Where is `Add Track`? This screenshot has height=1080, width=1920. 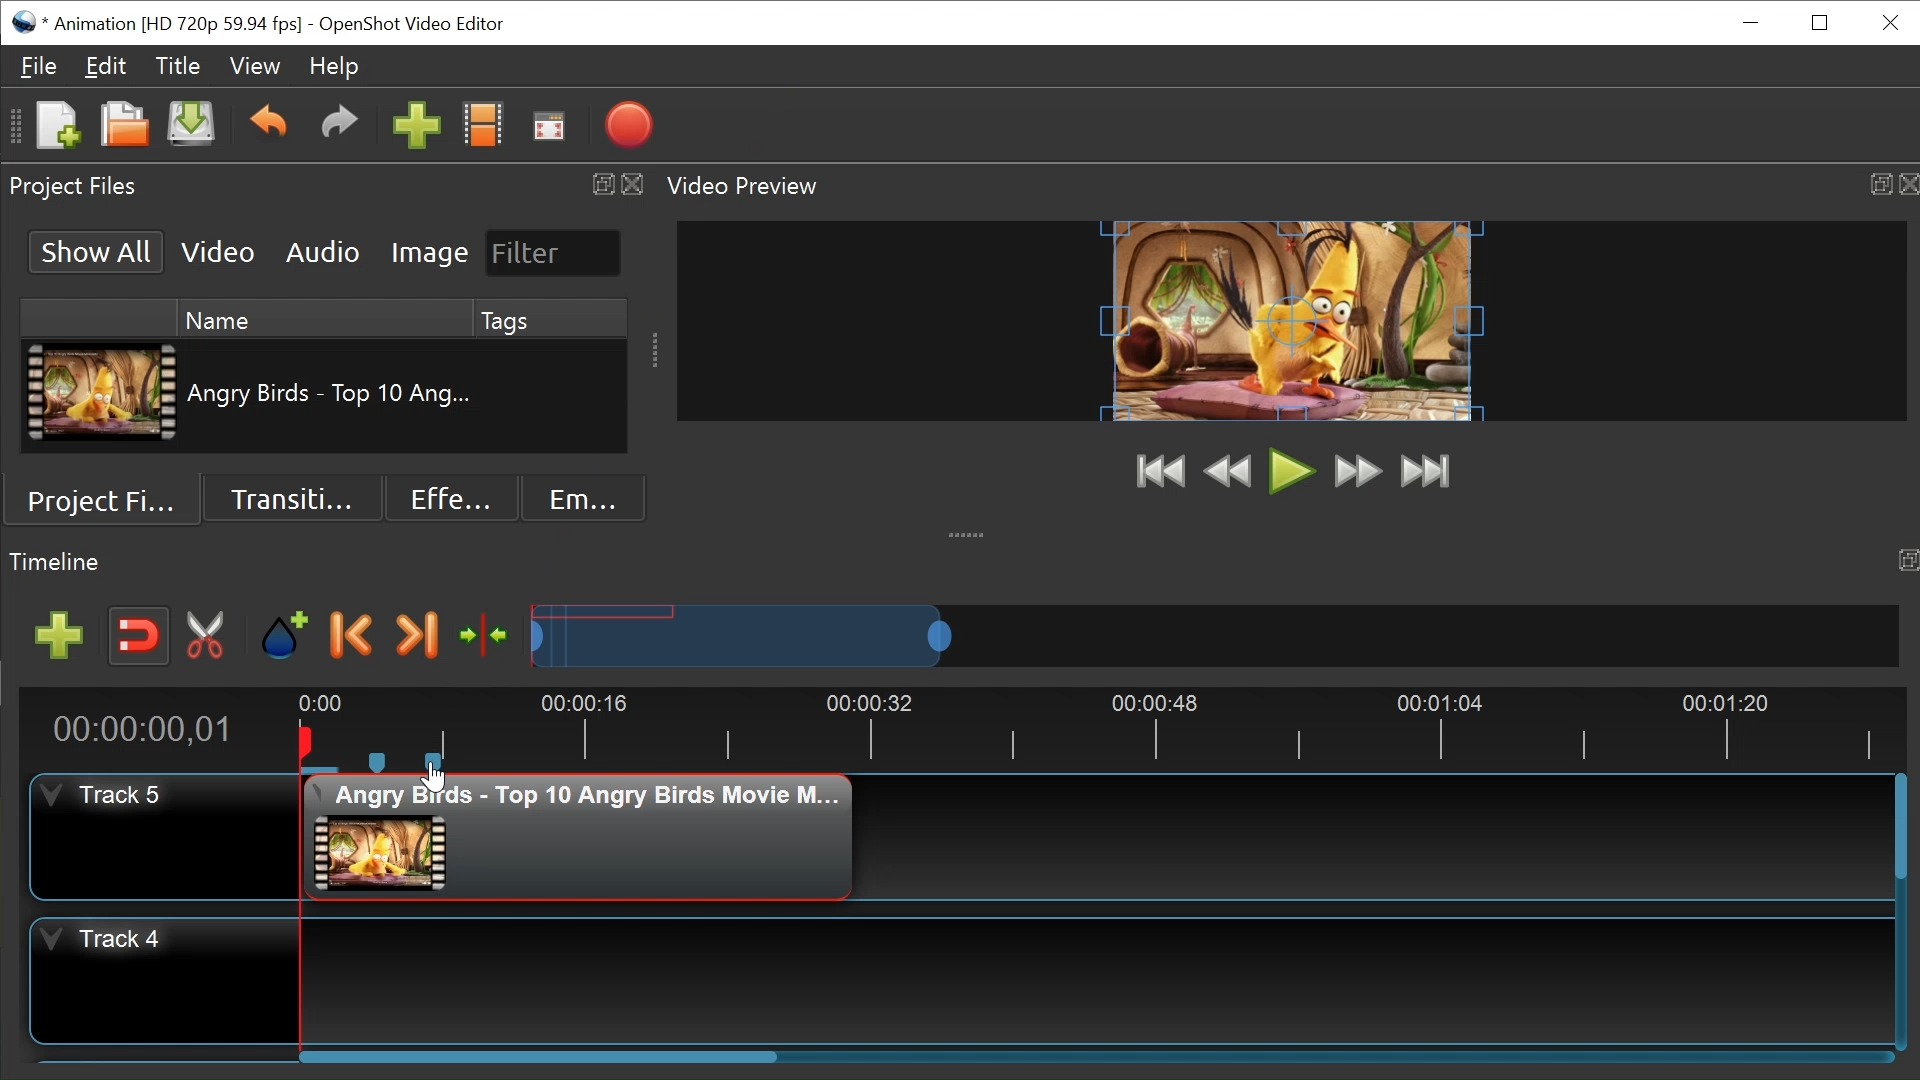 Add Track is located at coordinates (59, 635).